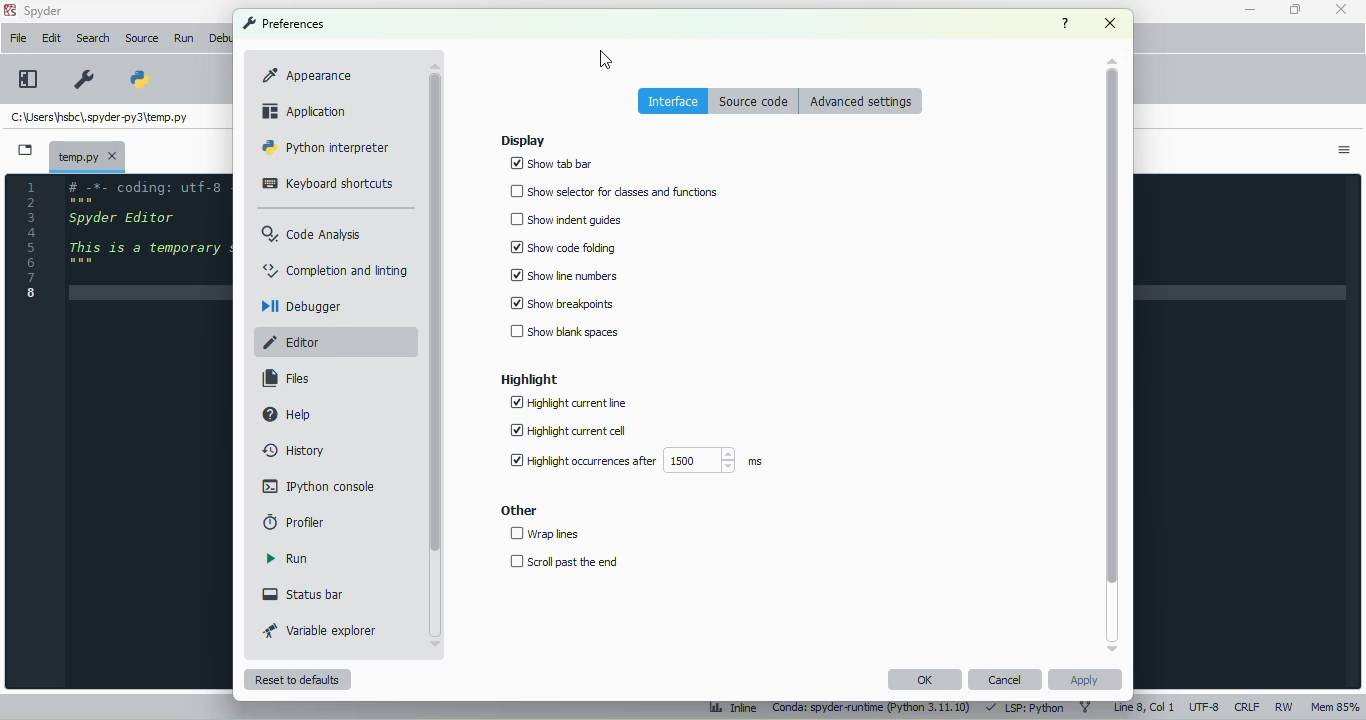 The height and width of the screenshot is (720, 1366). What do you see at coordinates (296, 680) in the screenshot?
I see `reset to defaults` at bounding box center [296, 680].